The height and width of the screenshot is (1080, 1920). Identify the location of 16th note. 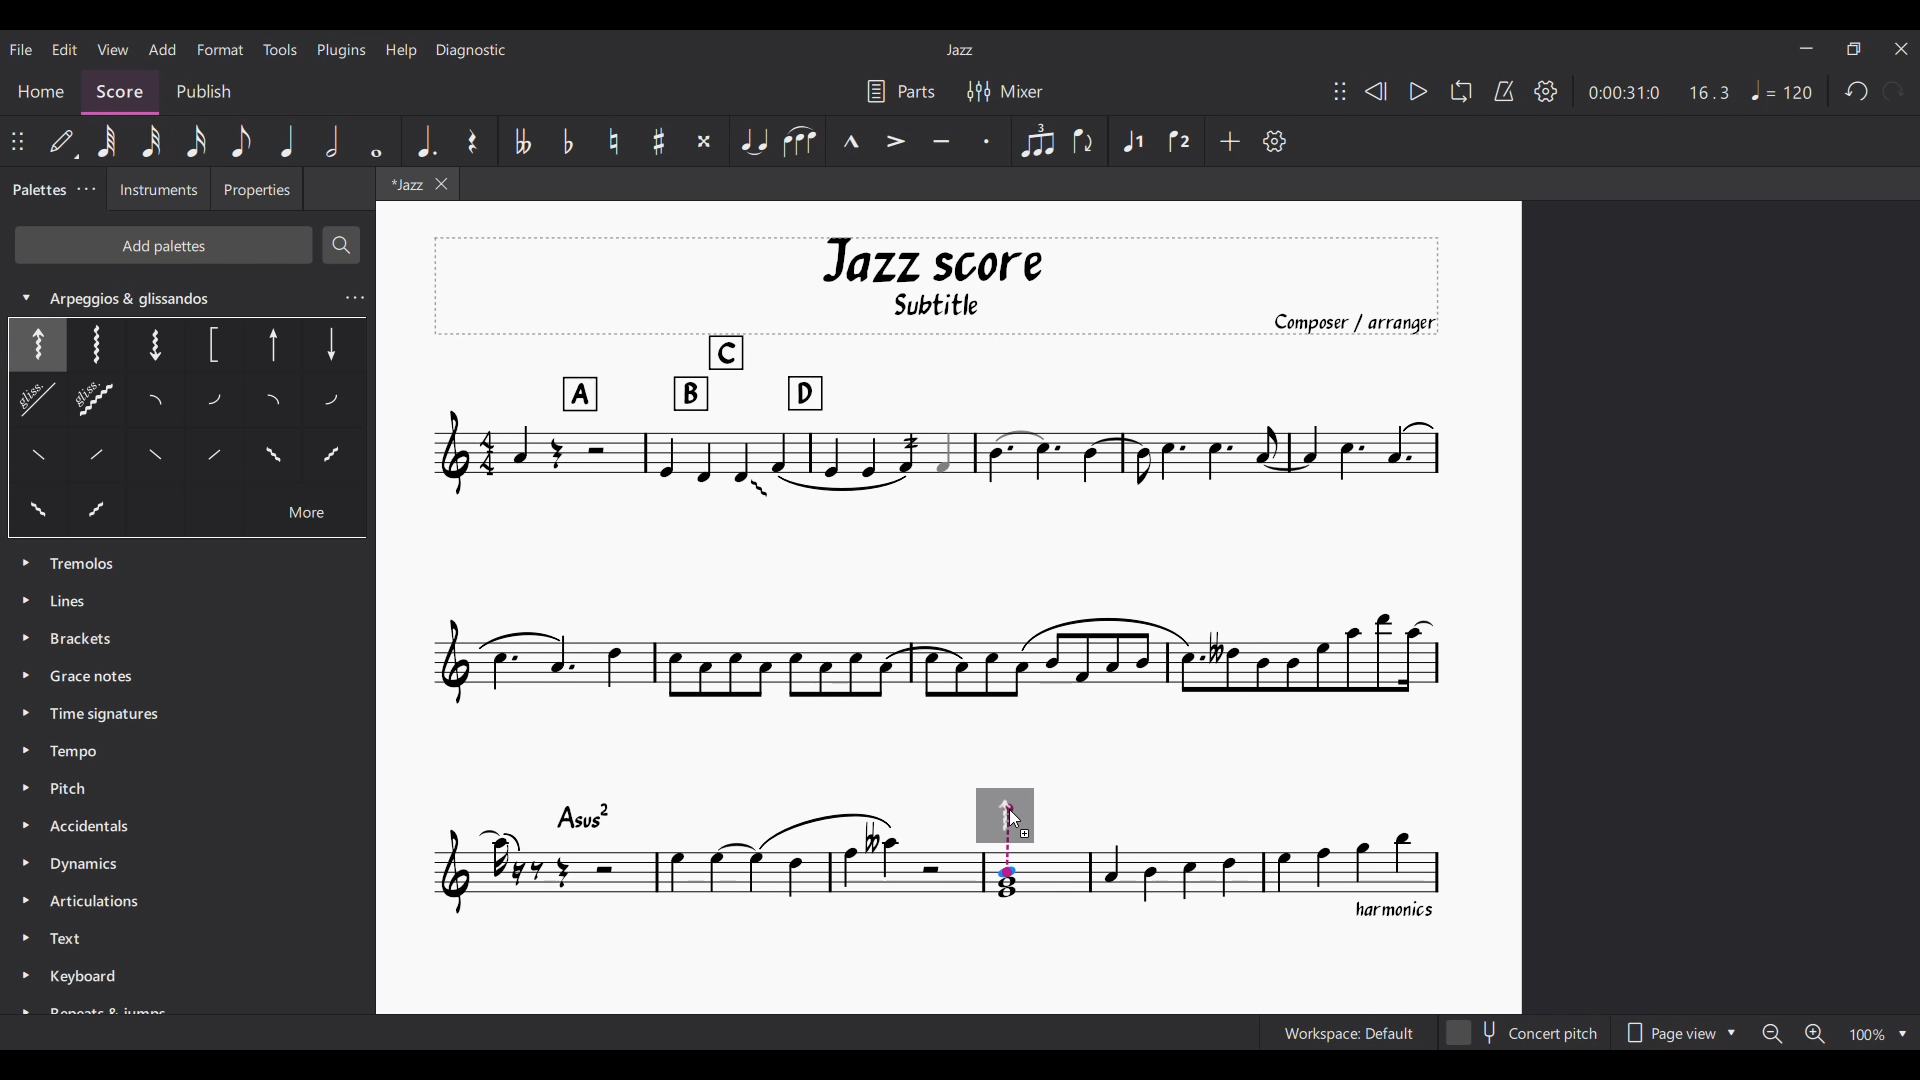
(195, 141).